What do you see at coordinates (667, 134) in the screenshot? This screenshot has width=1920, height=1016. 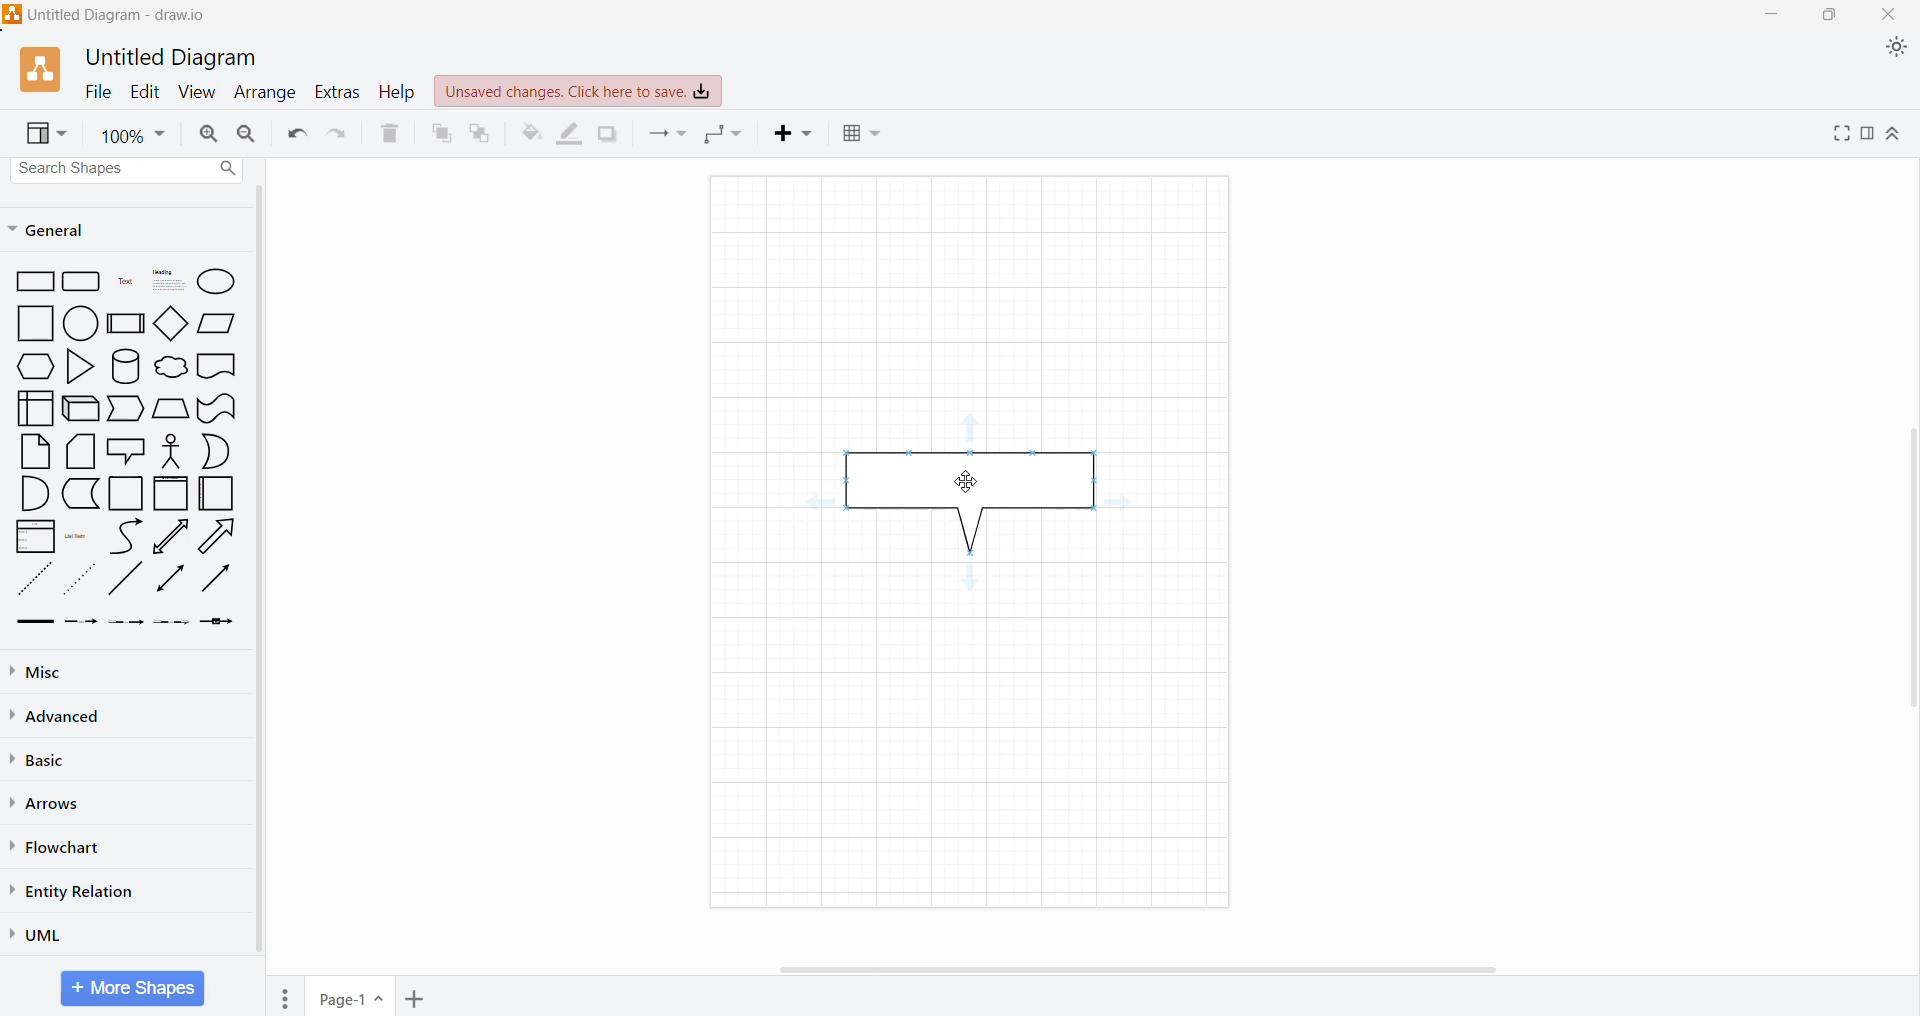 I see `Connection` at bounding box center [667, 134].